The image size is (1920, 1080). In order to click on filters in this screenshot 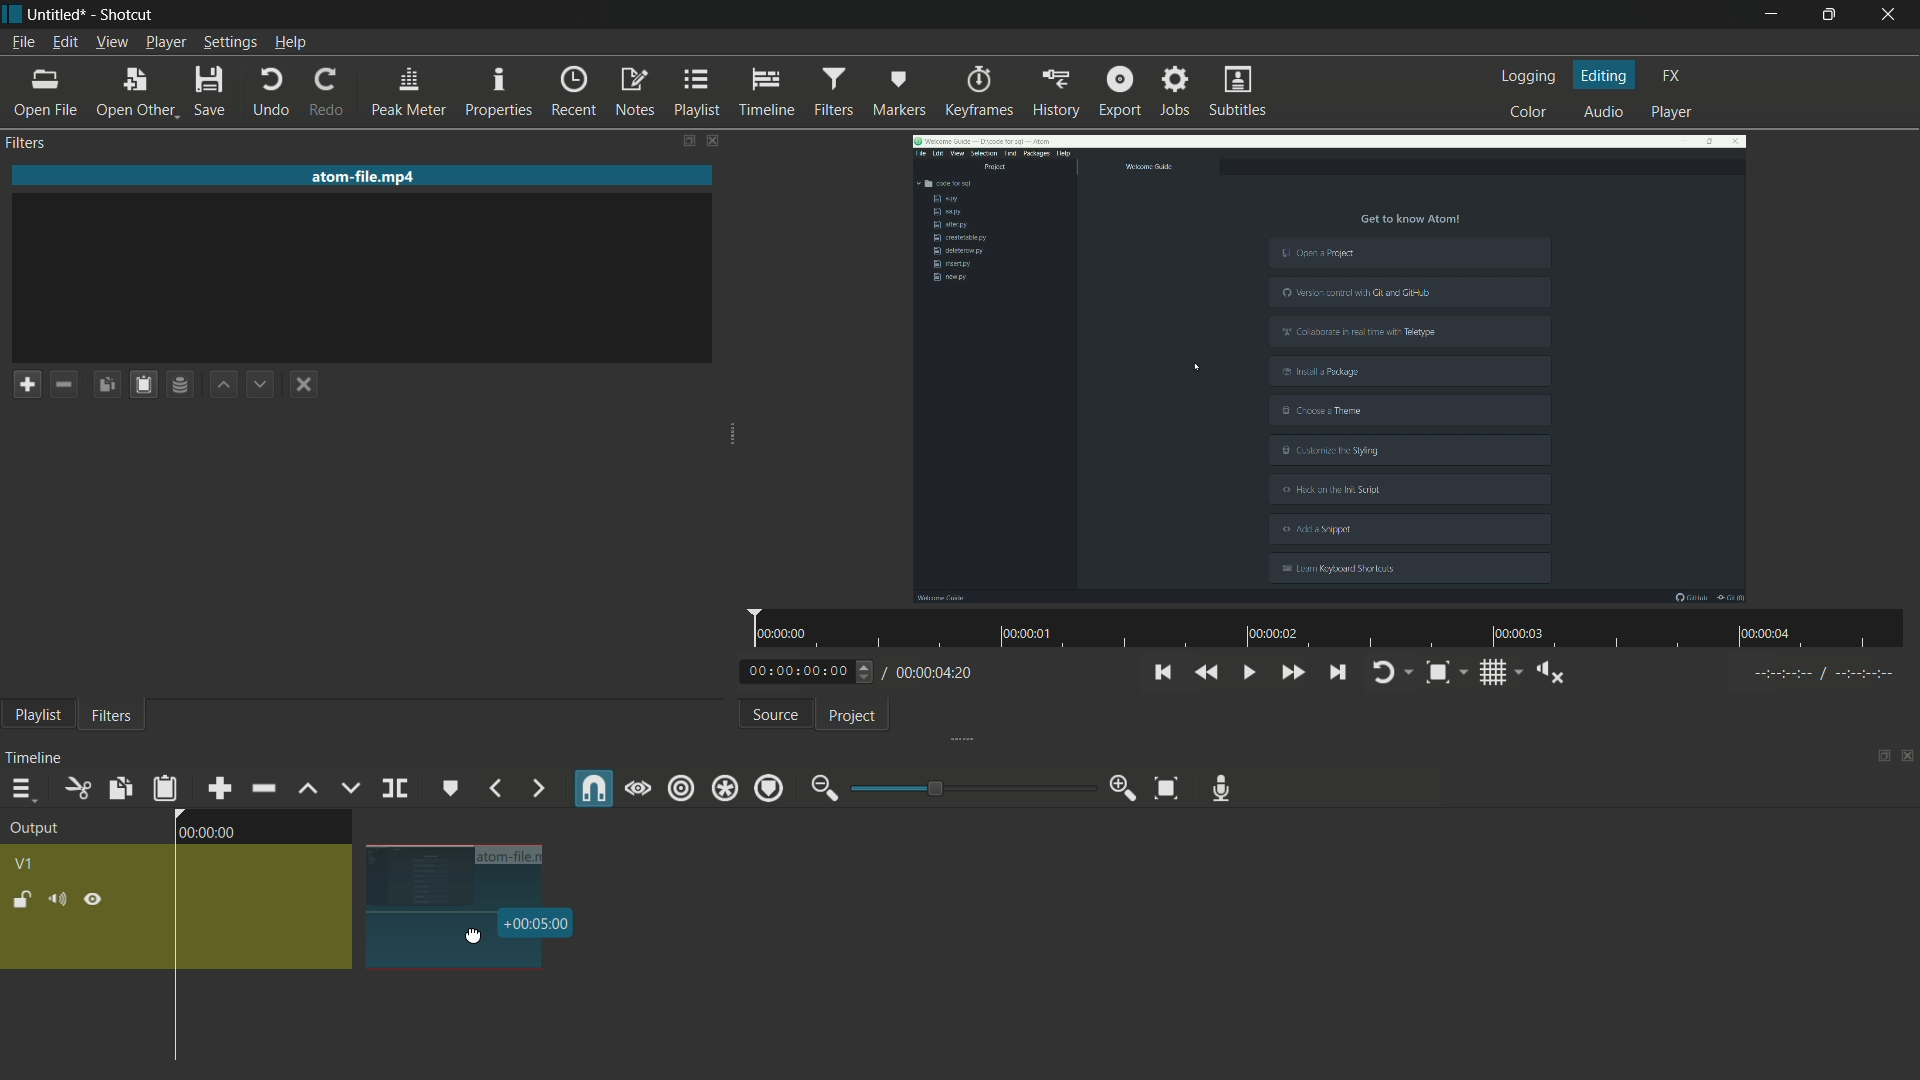, I will do `click(26, 144)`.